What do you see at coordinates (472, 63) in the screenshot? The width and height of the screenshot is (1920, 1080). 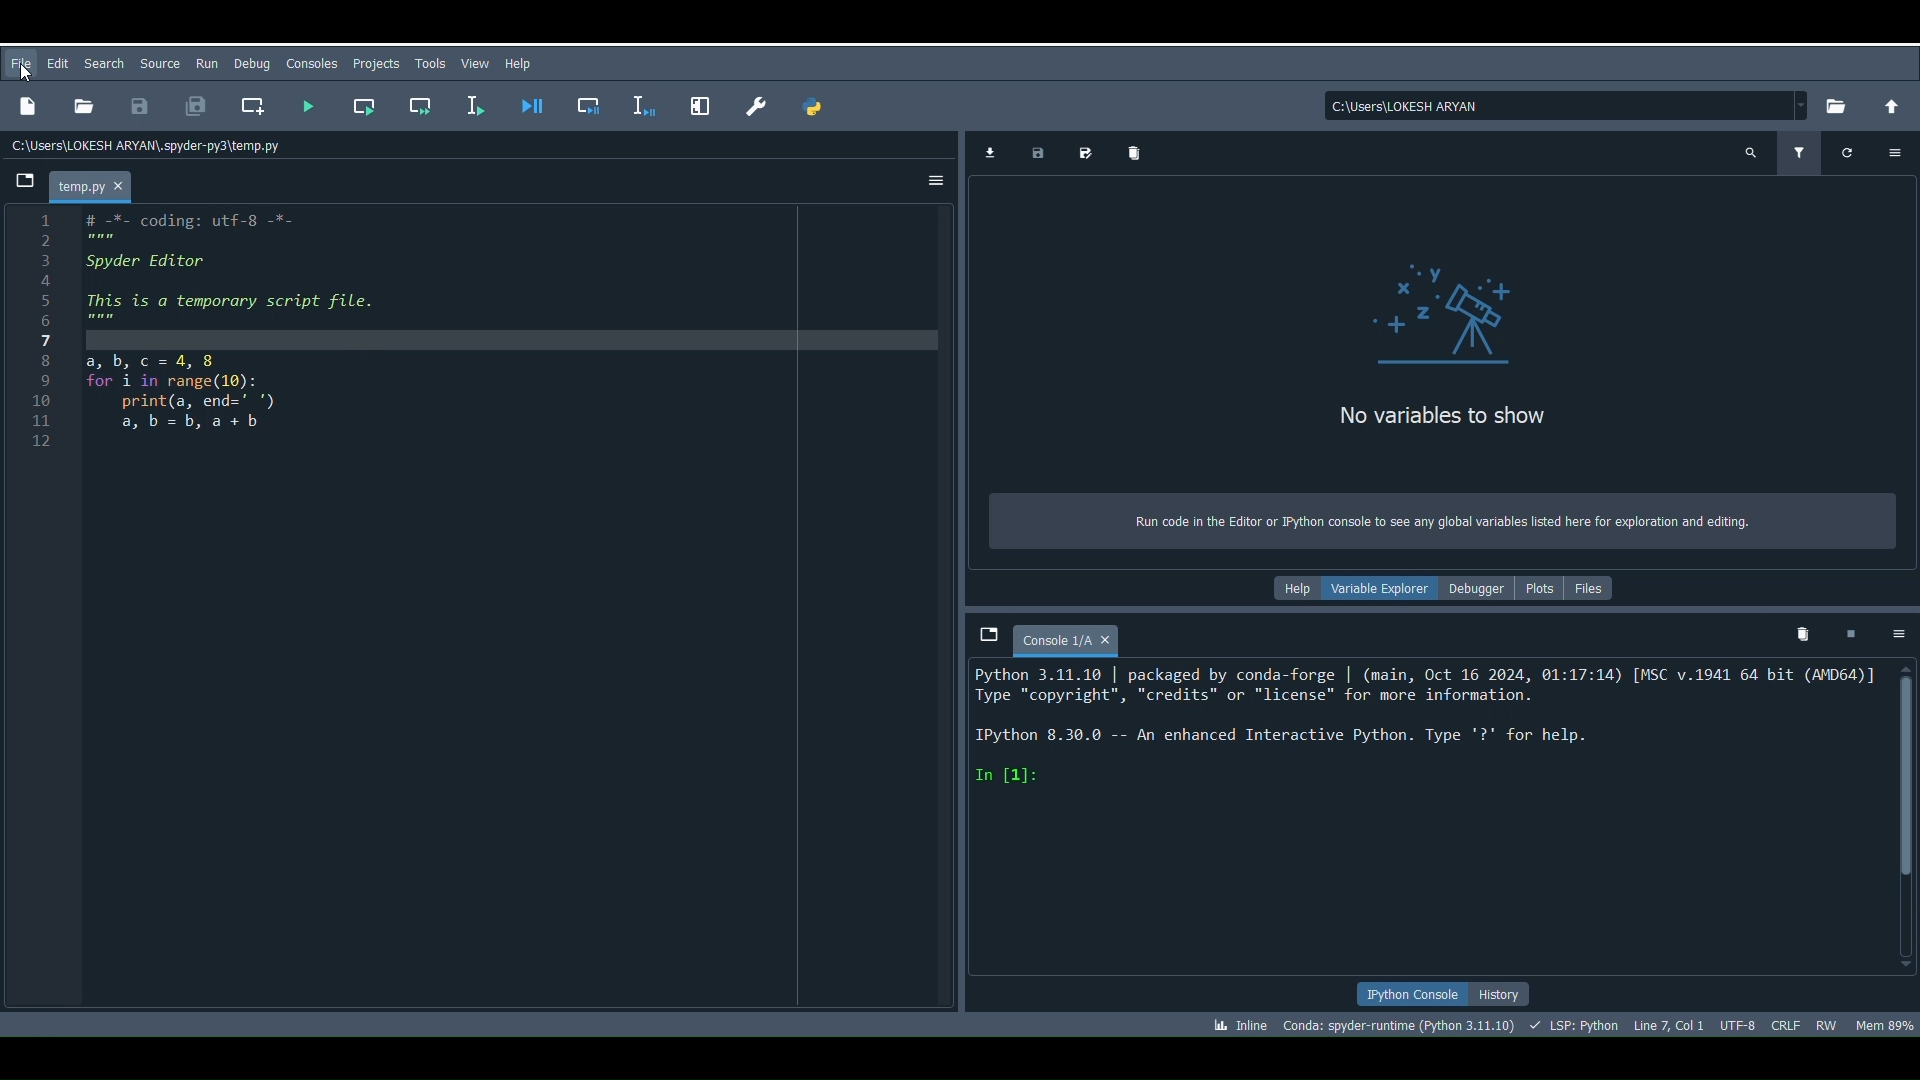 I see `View` at bounding box center [472, 63].